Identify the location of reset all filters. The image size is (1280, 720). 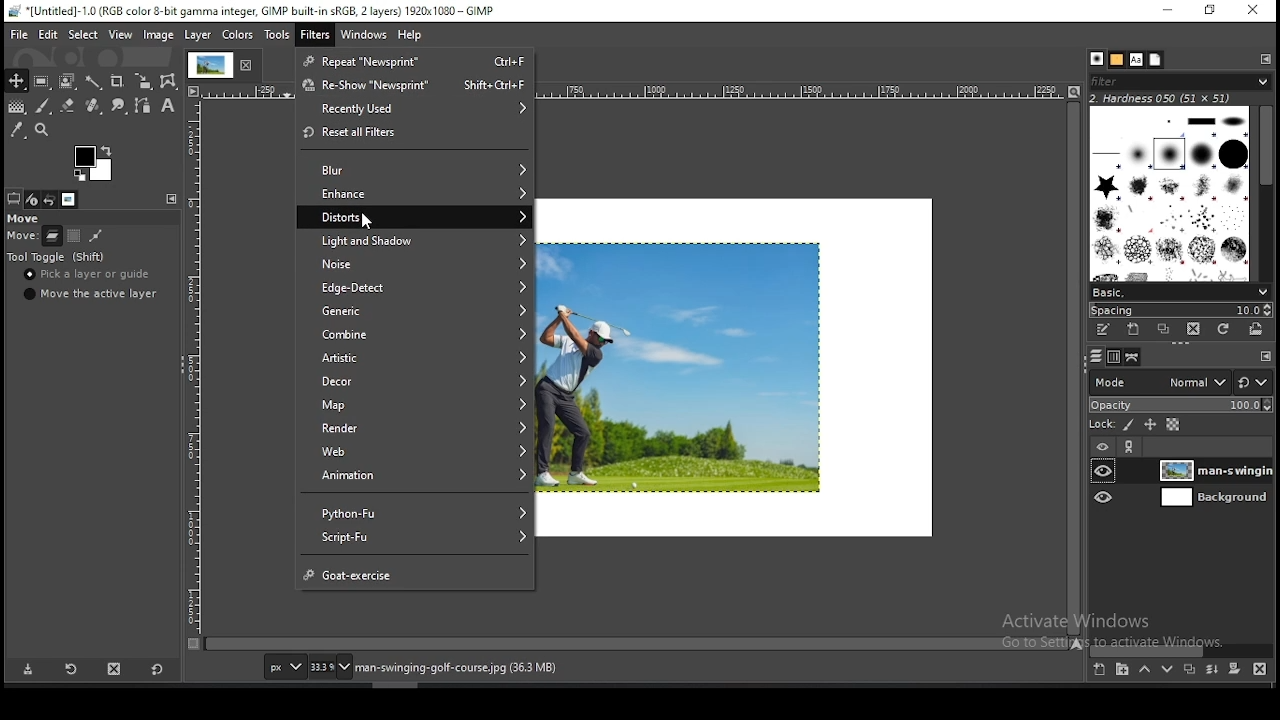
(415, 133).